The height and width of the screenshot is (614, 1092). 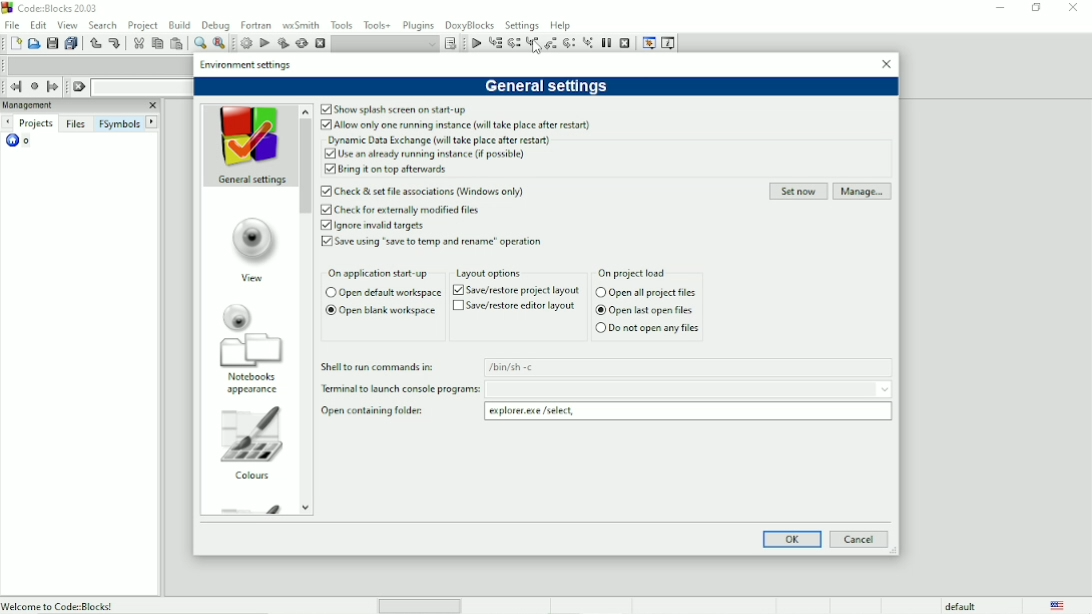 I want to click on o, so click(x=27, y=143).